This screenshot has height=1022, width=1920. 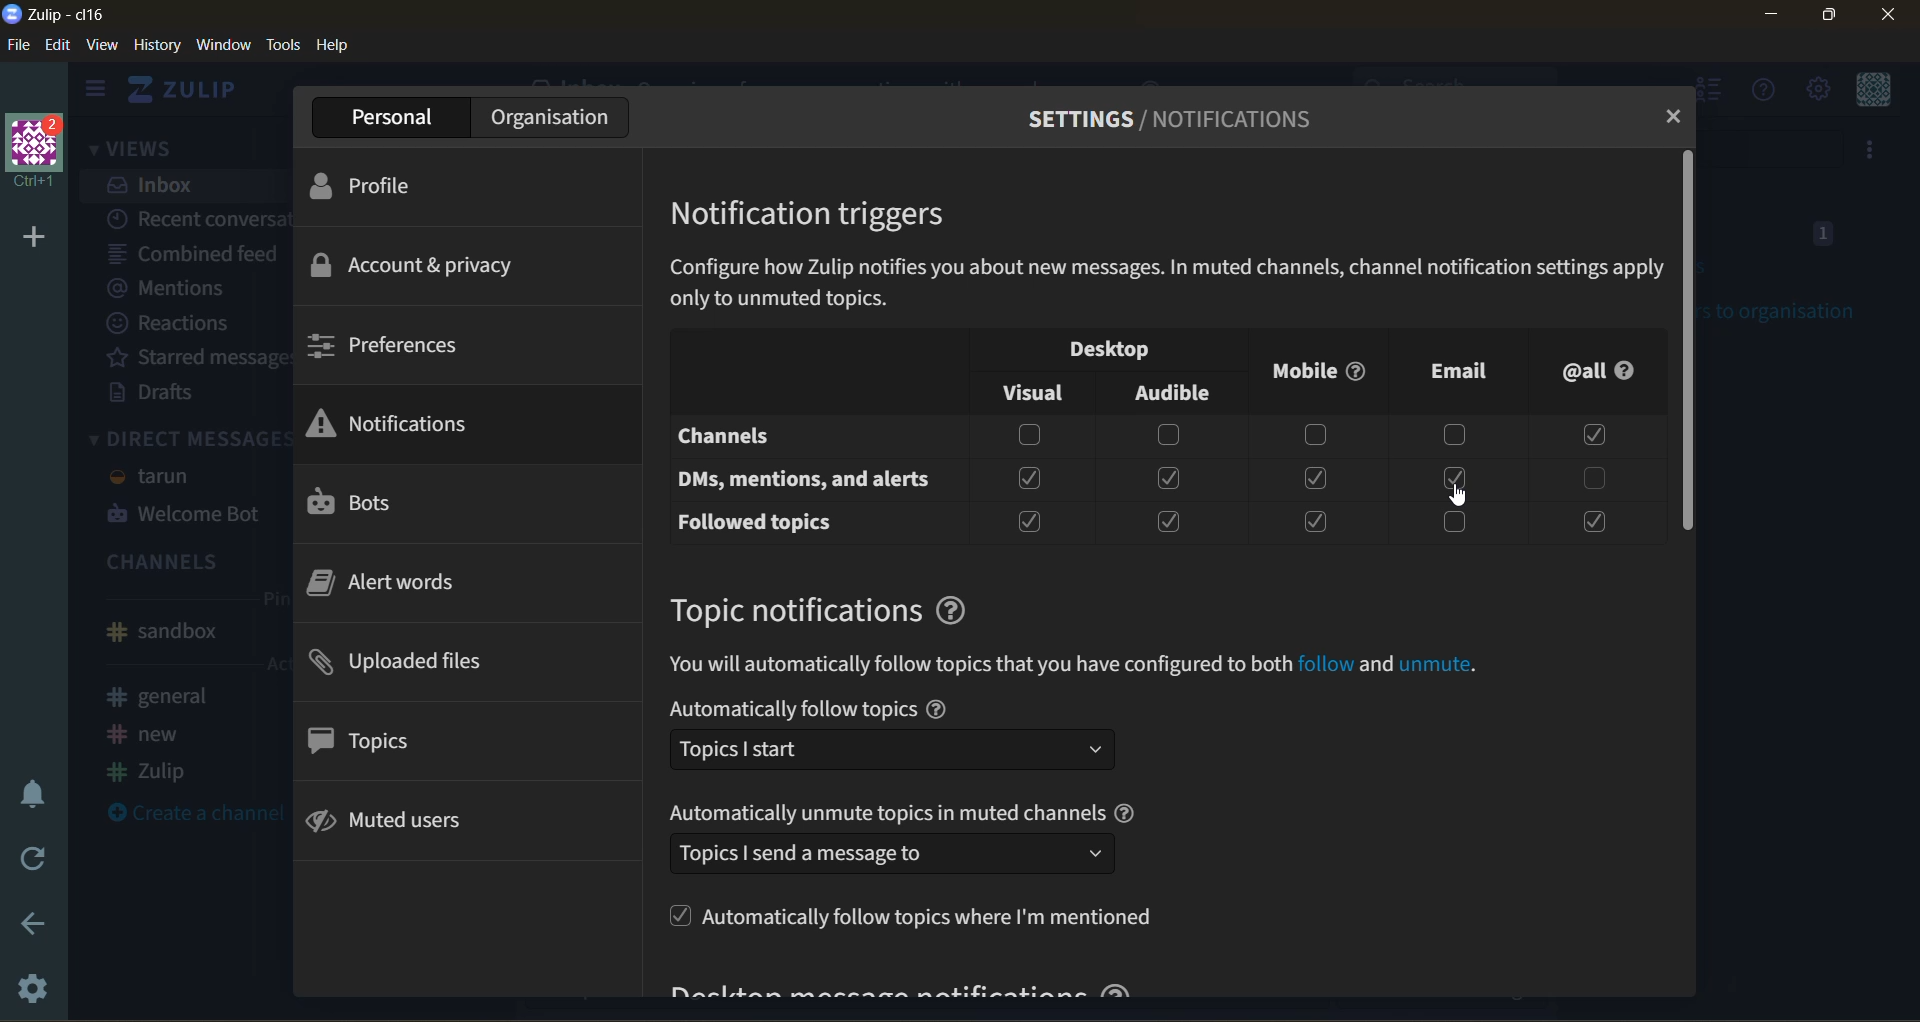 What do you see at coordinates (377, 745) in the screenshot?
I see `topics` at bounding box center [377, 745].